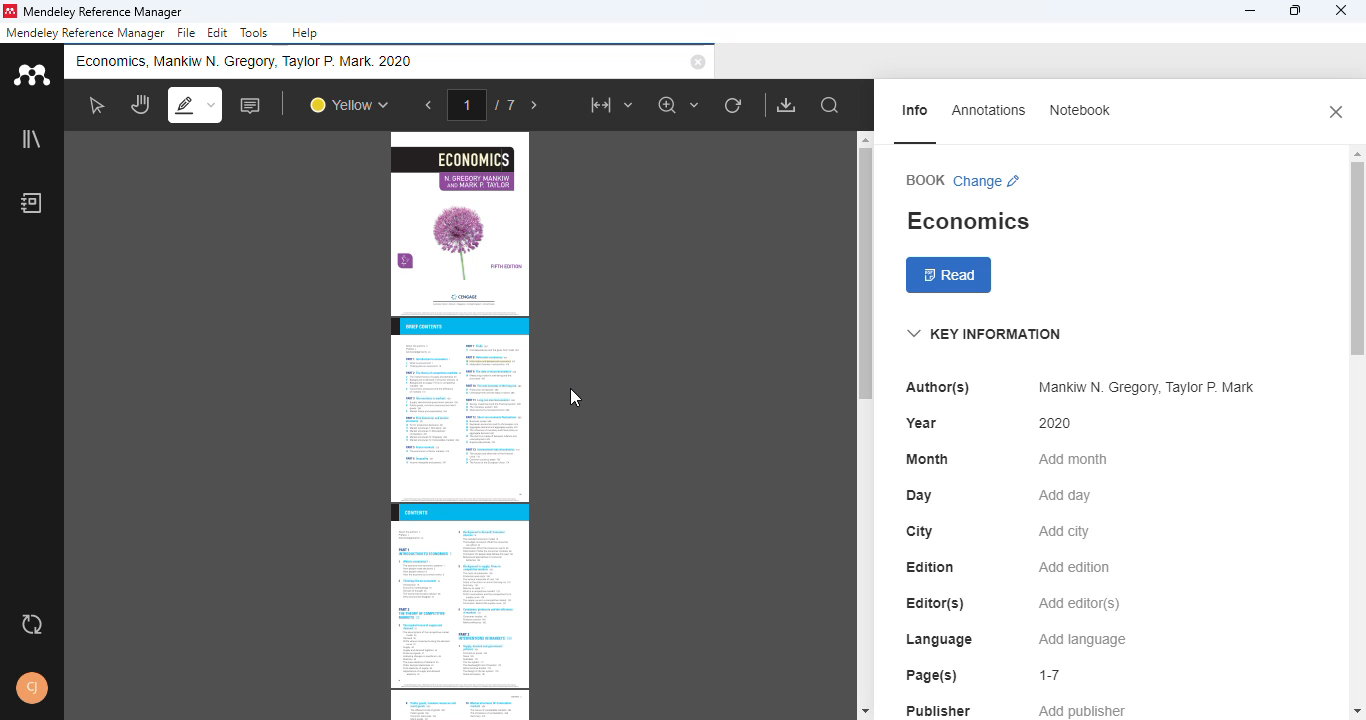  I want to click on previous page, so click(429, 106).